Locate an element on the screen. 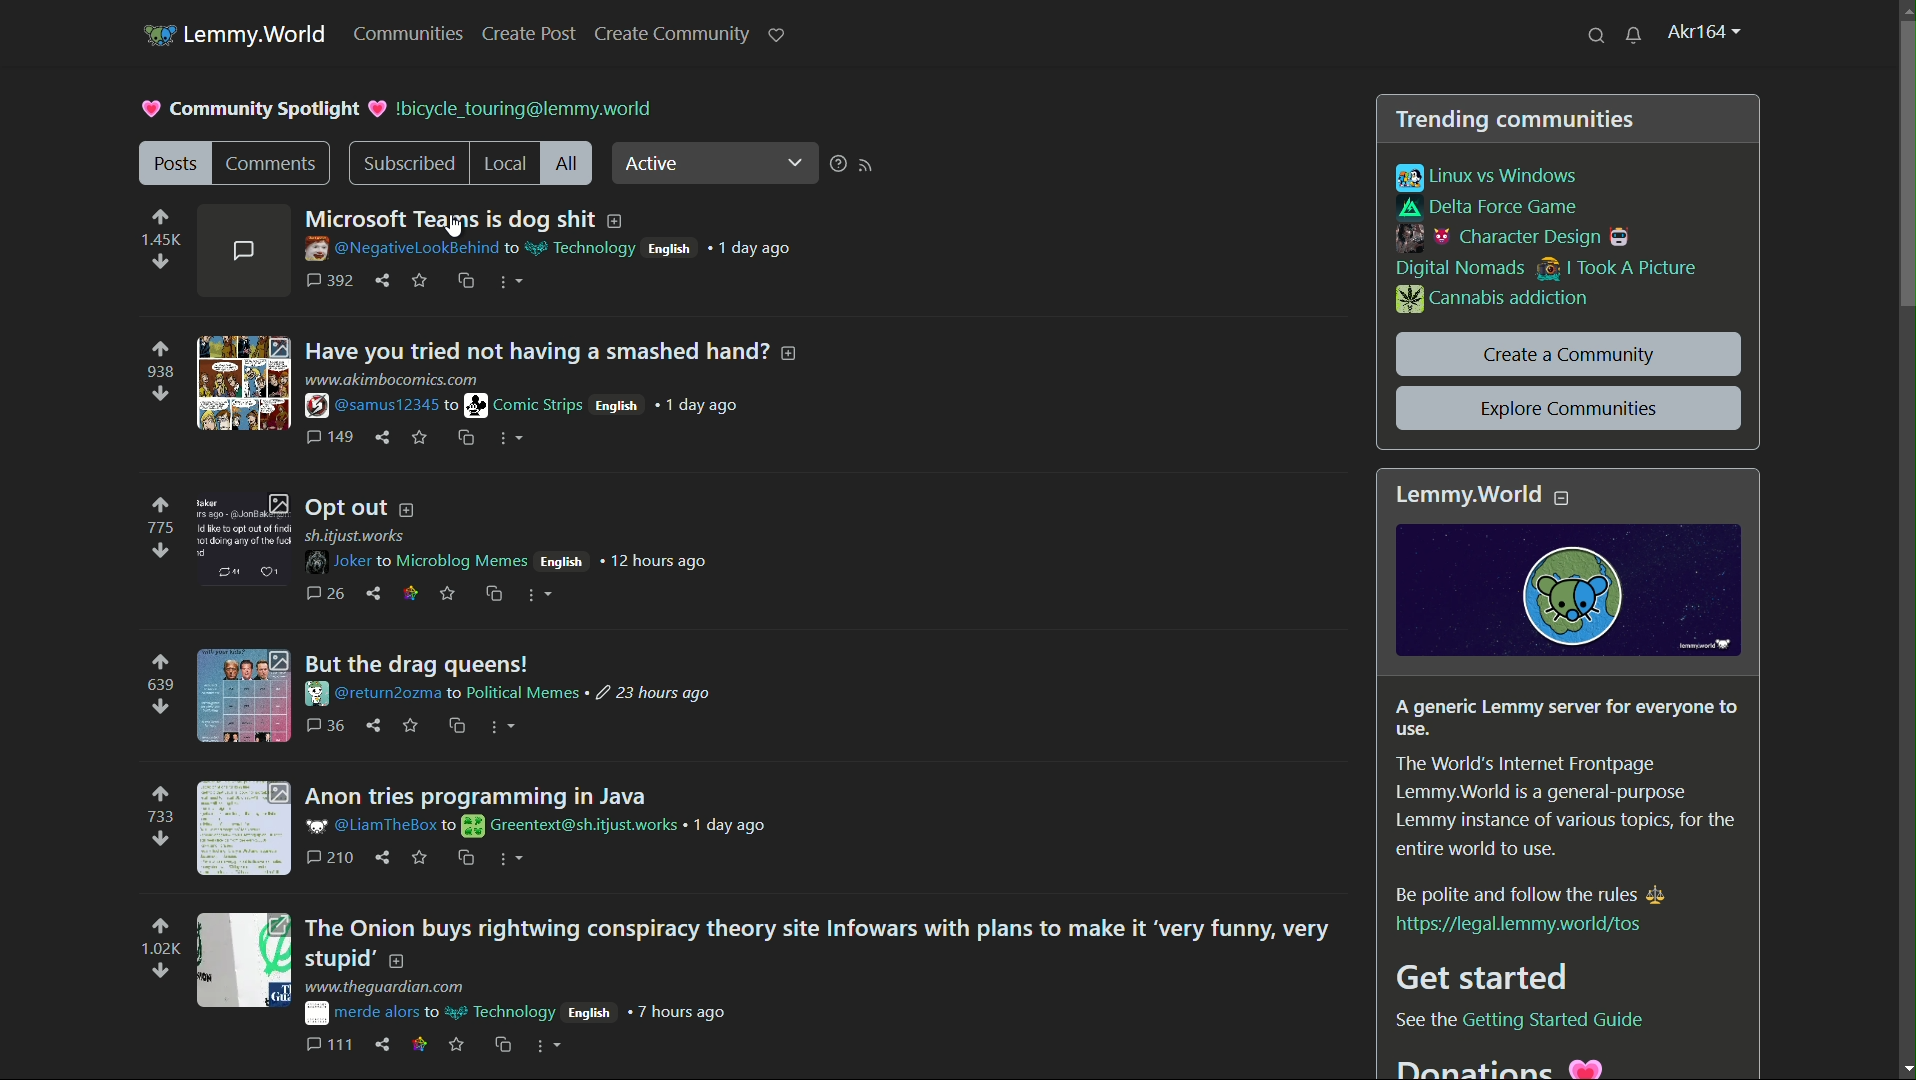 Image resolution: width=1916 pixels, height=1080 pixels. share is located at coordinates (384, 1042).